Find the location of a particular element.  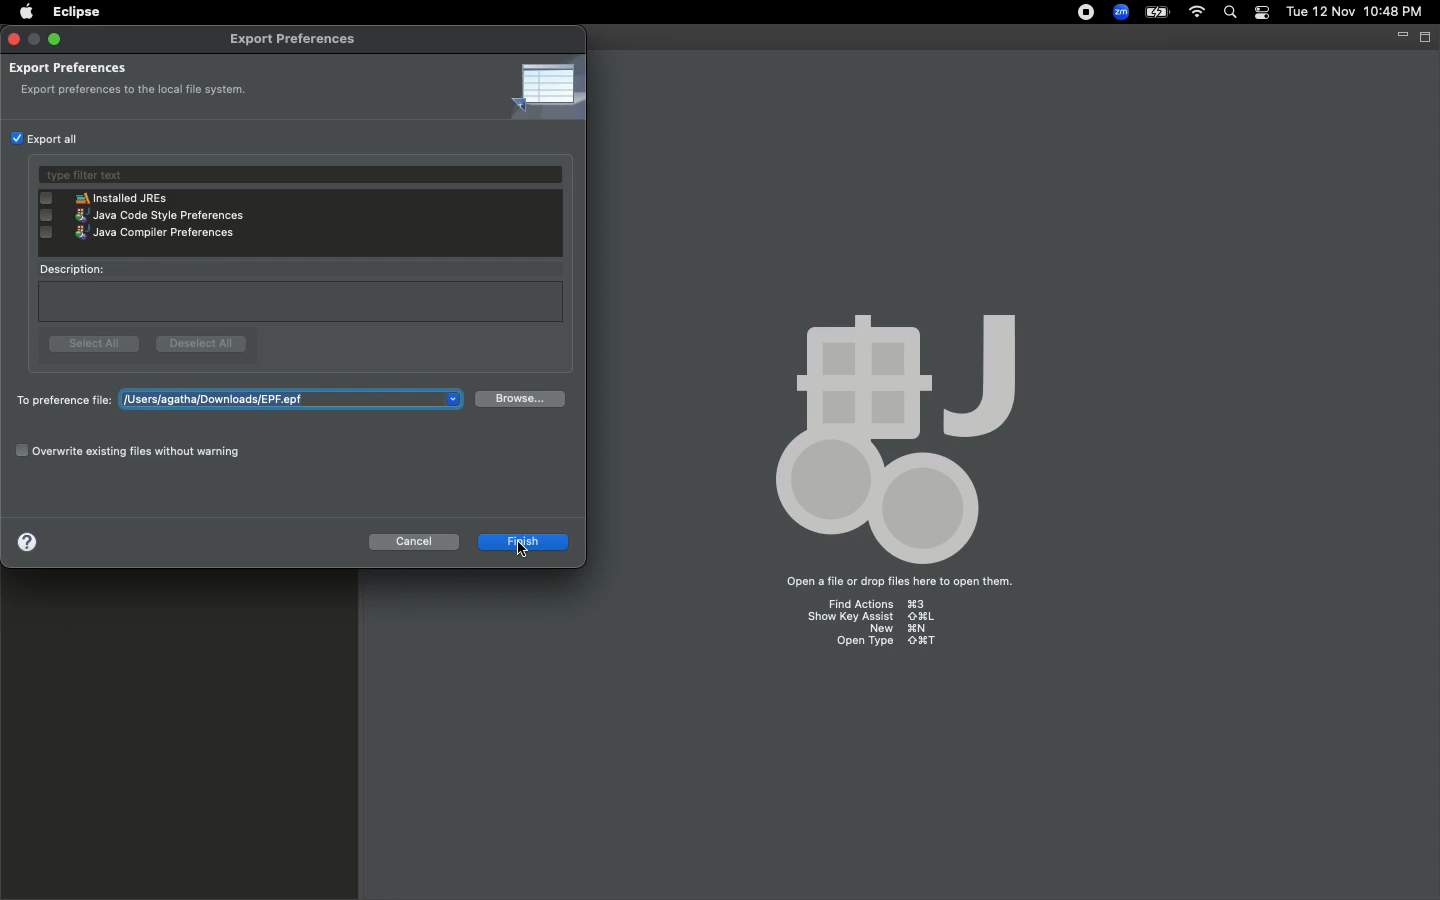

show key assist  is located at coordinates (874, 617).